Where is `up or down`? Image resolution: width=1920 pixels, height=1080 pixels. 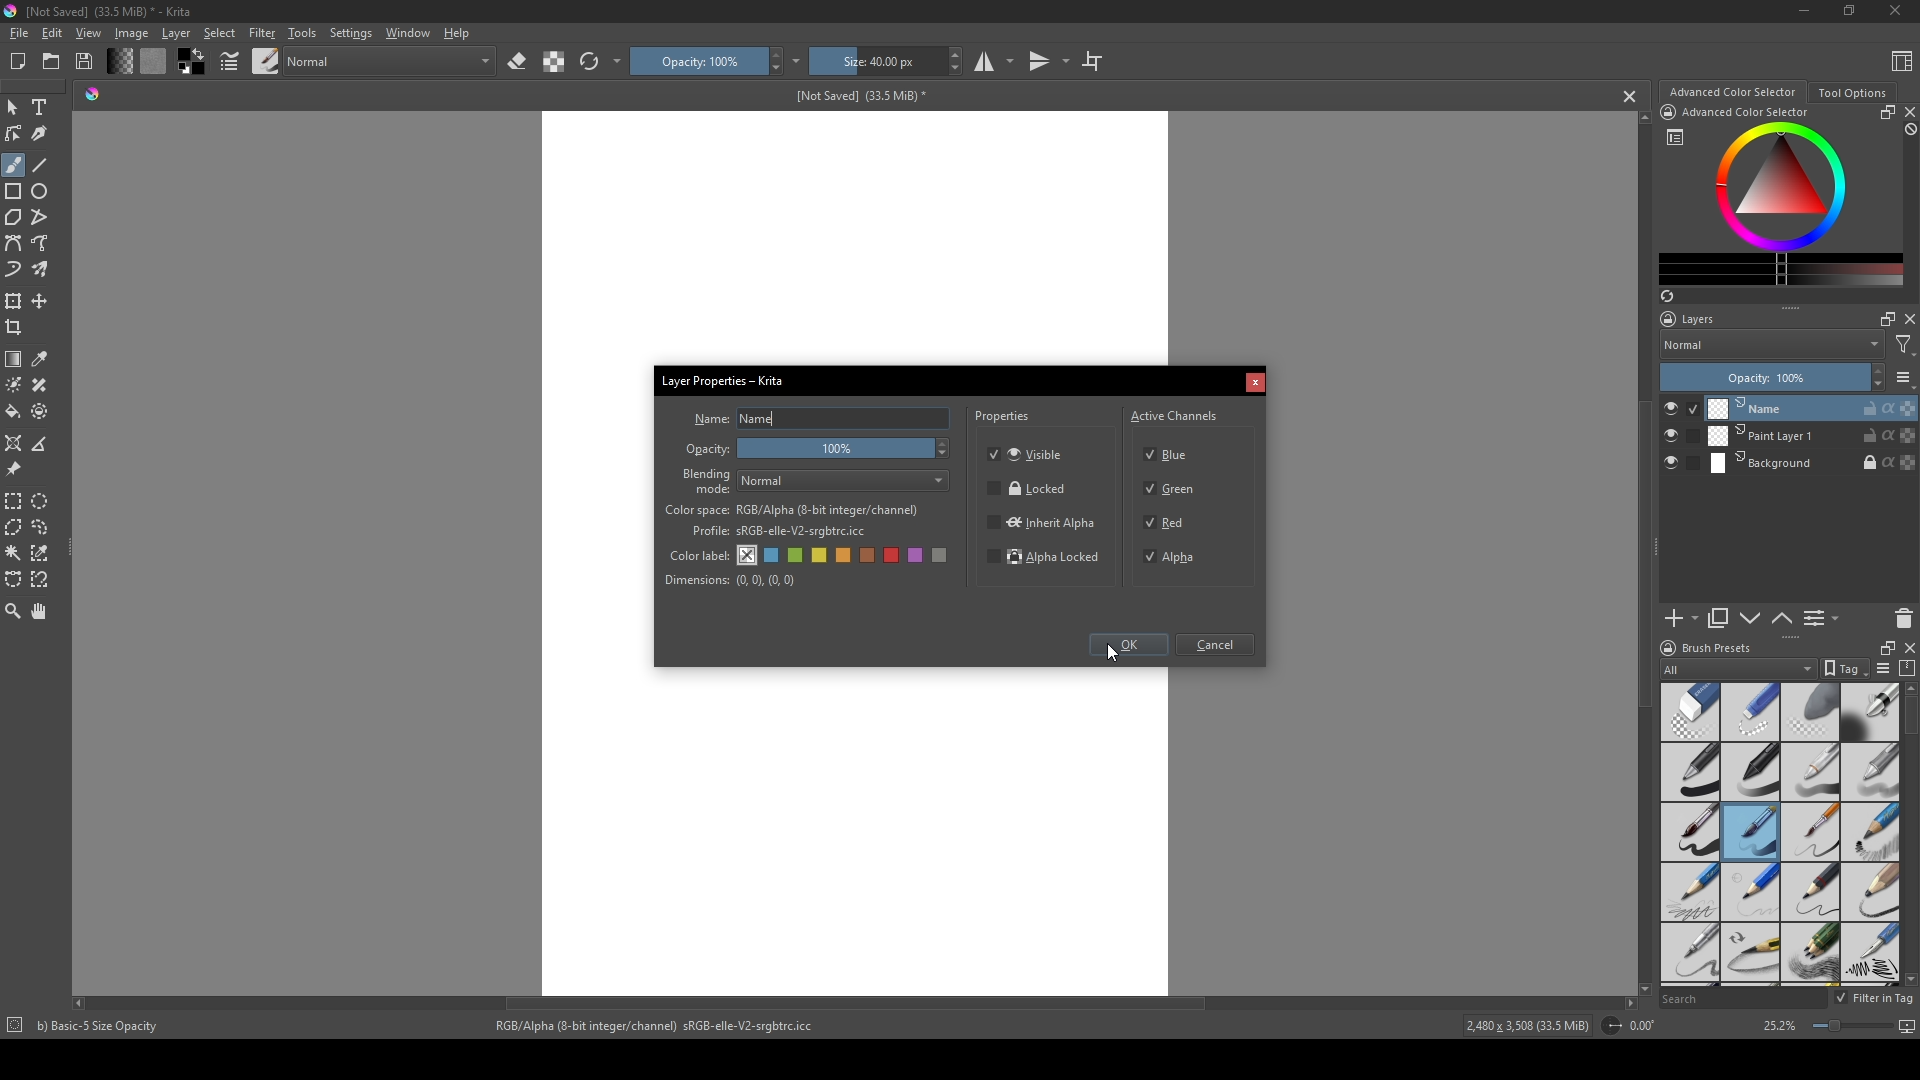
up or down is located at coordinates (1783, 618).